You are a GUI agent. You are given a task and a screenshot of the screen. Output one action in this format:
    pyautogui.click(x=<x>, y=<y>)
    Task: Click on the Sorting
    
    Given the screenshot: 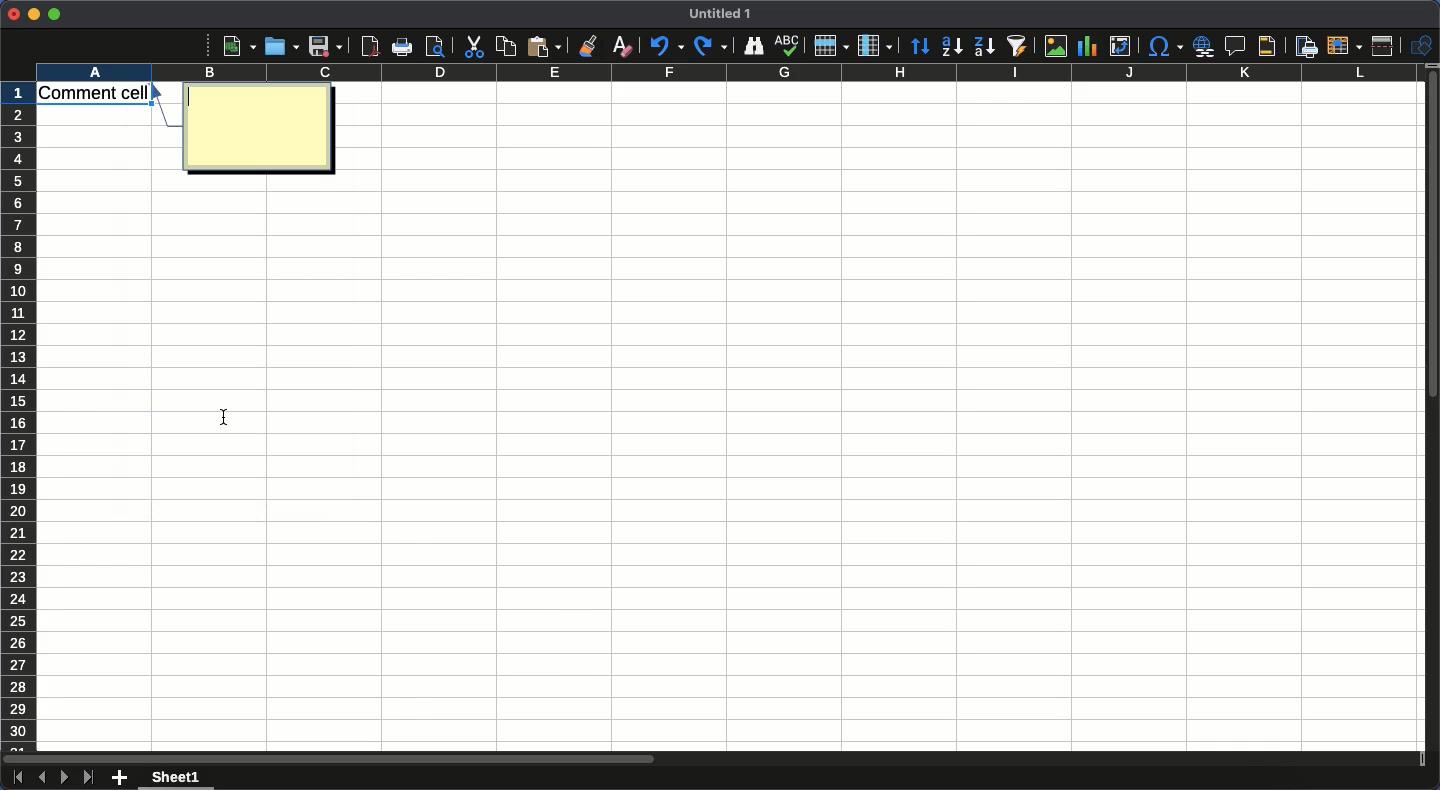 What is the action you would take?
    pyautogui.click(x=921, y=46)
    